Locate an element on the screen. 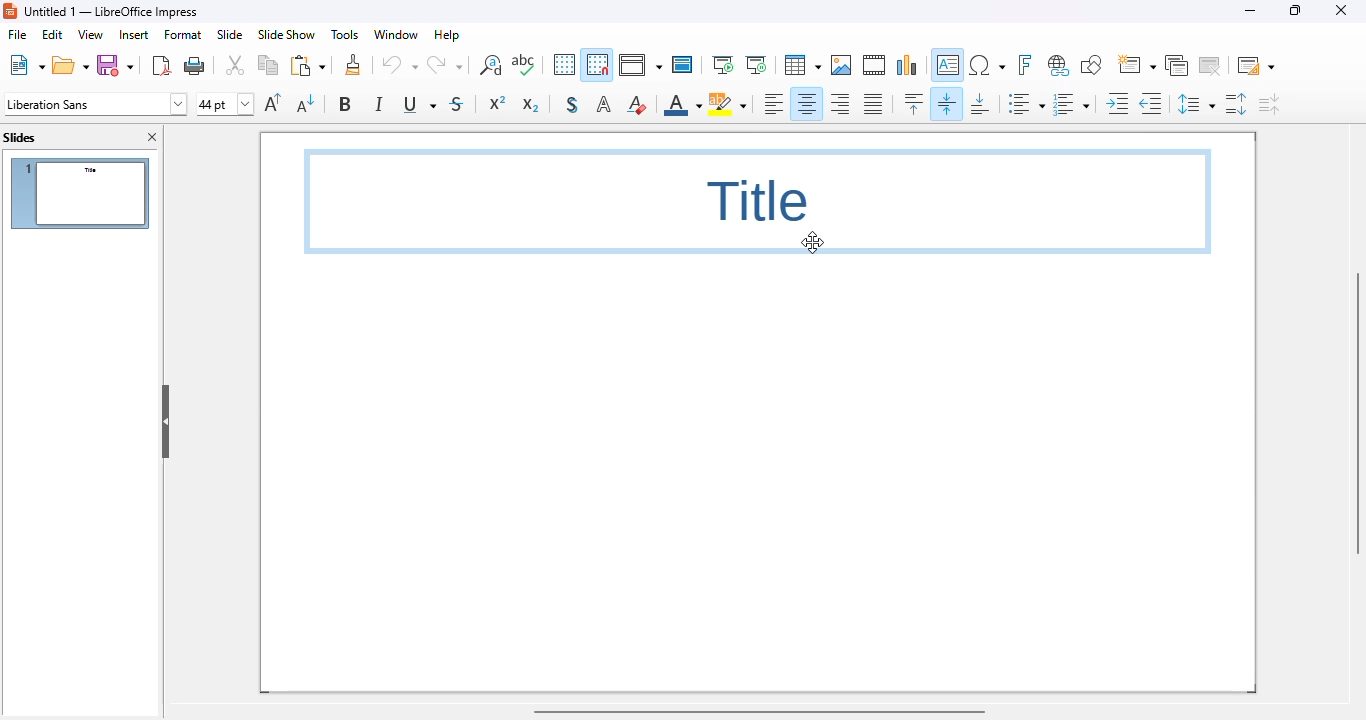 This screenshot has height=720, width=1366. align top is located at coordinates (914, 103).